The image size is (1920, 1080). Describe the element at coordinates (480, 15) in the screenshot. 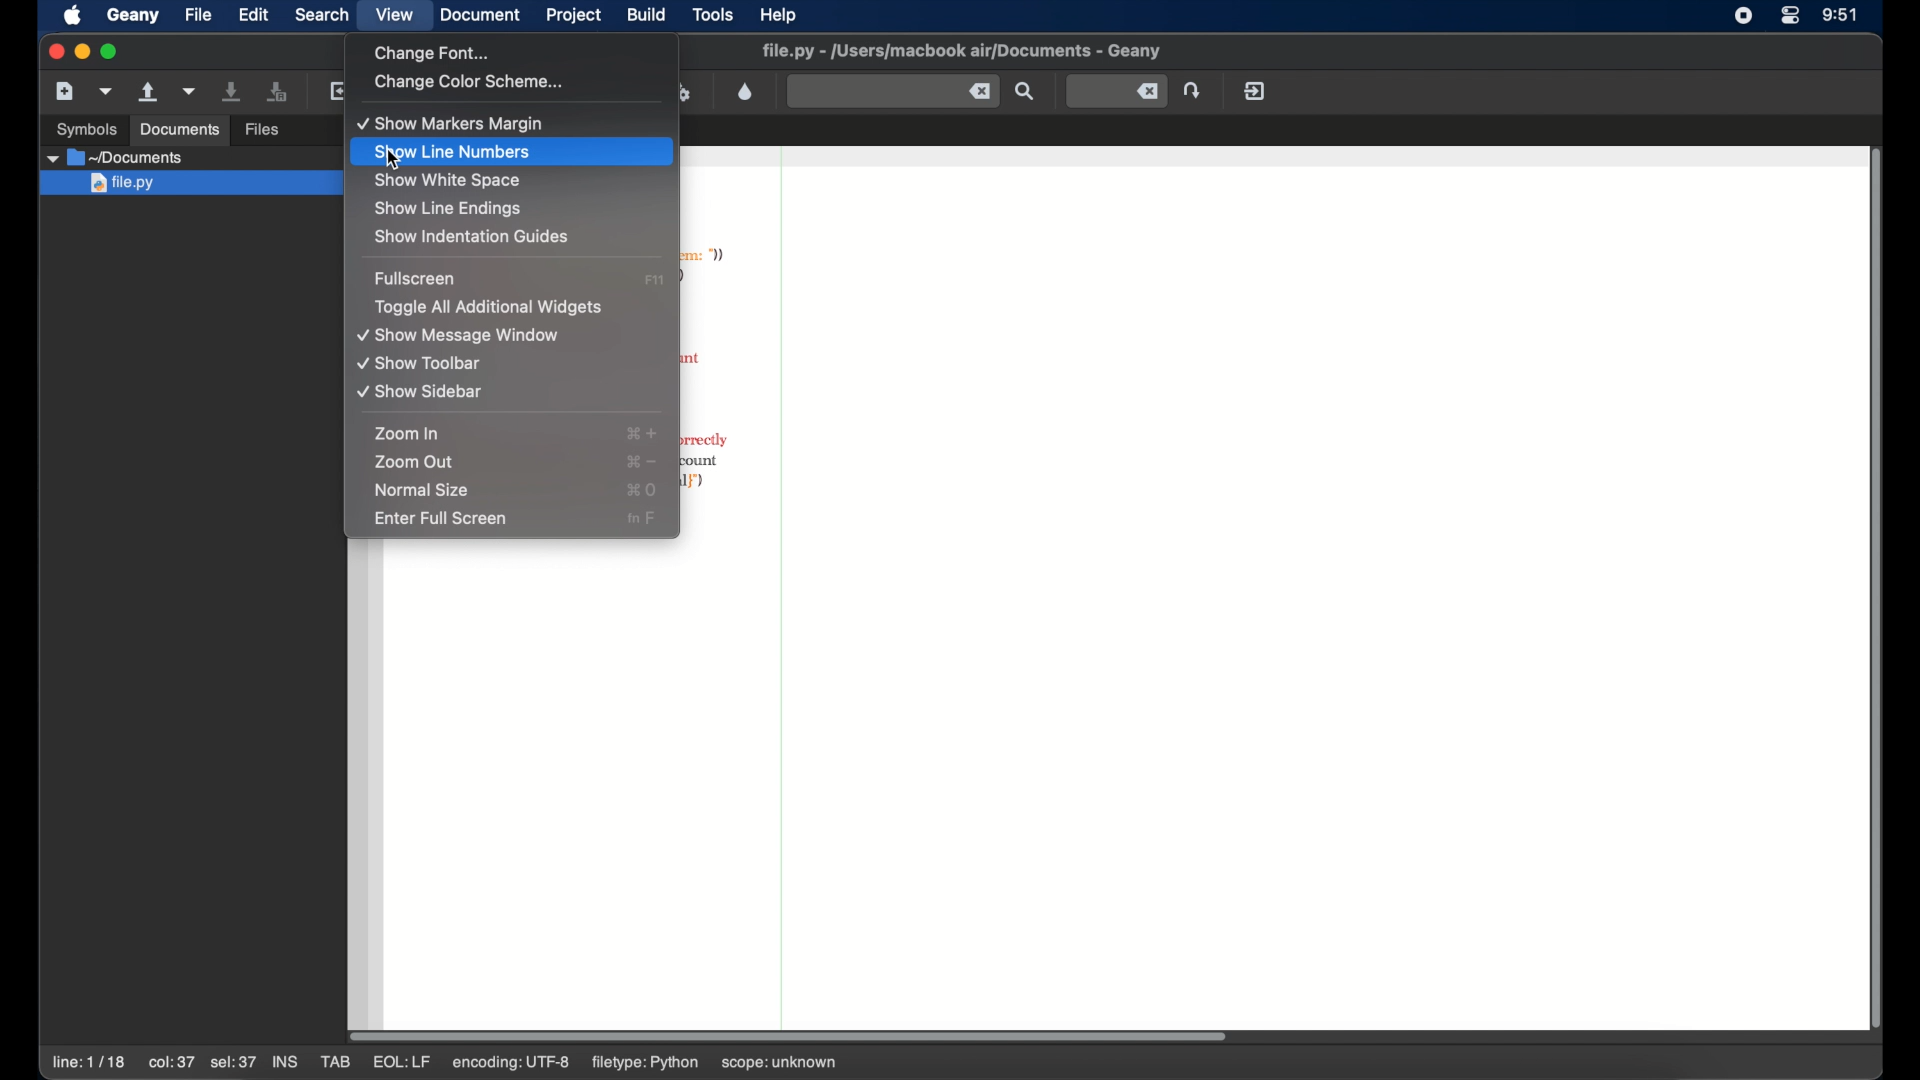

I see `document` at that location.